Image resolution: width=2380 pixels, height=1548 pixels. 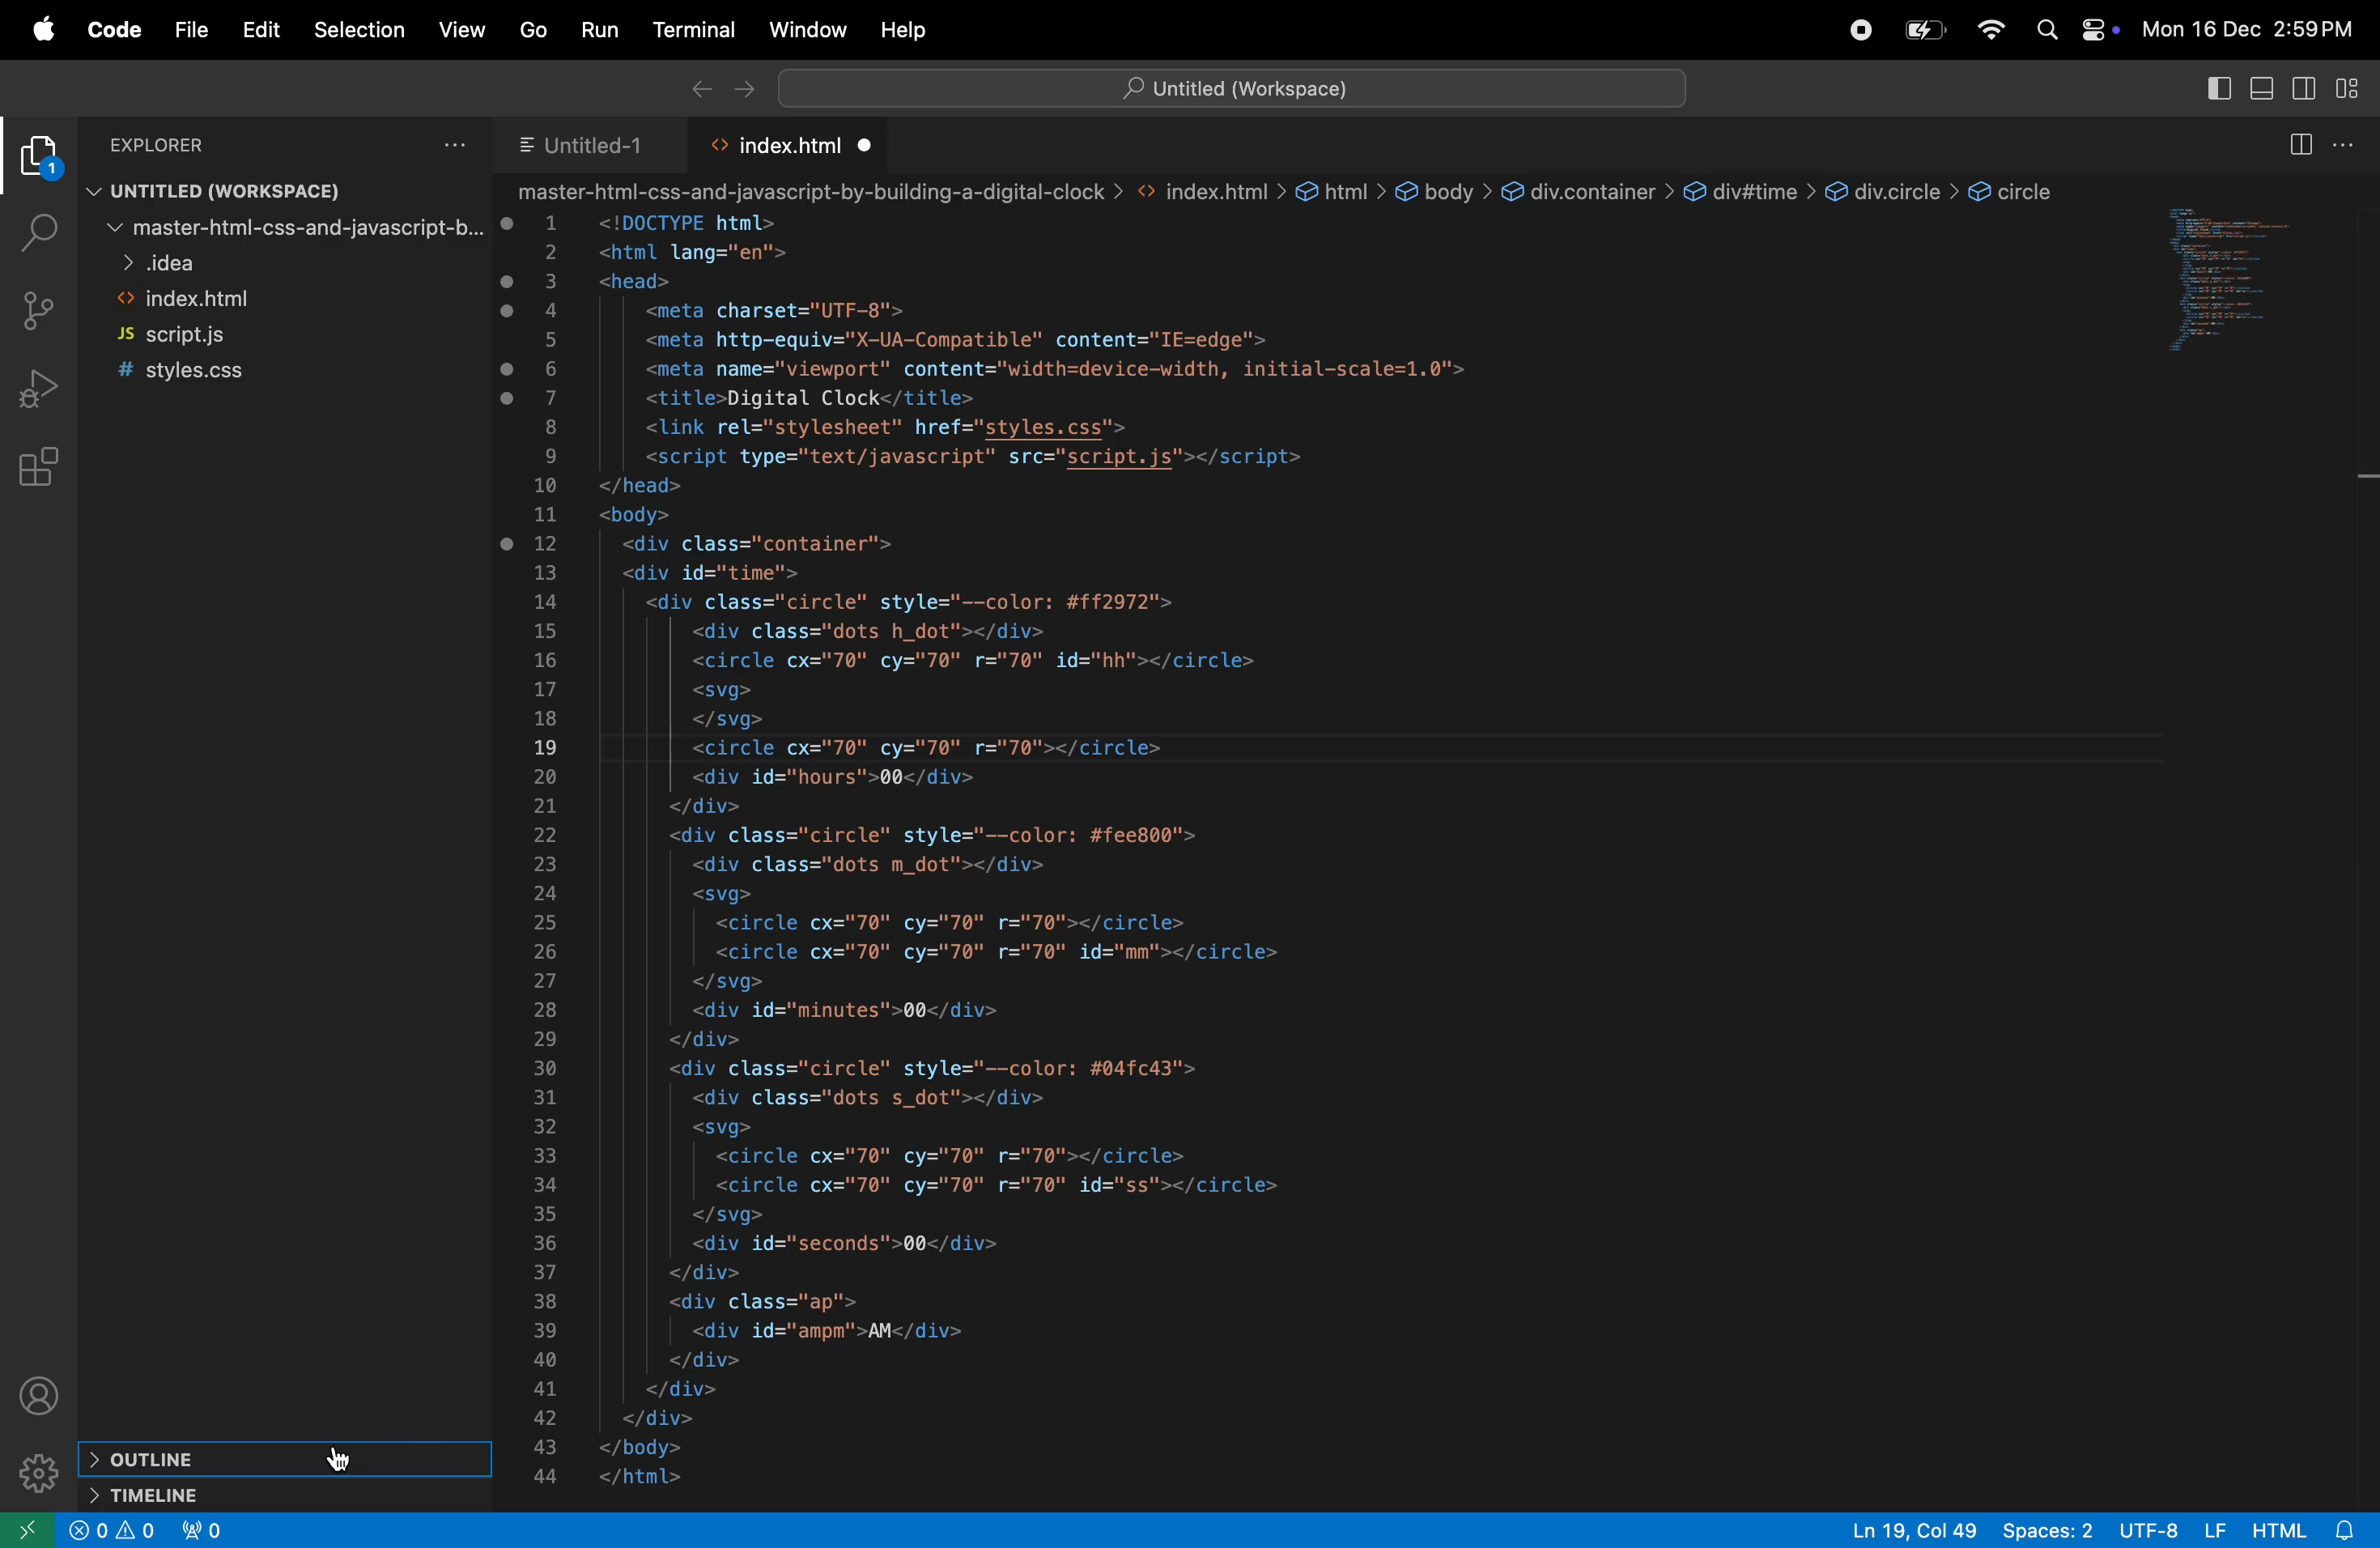 What do you see at coordinates (869, 145) in the screenshot?
I see `unsaved file ` at bounding box center [869, 145].